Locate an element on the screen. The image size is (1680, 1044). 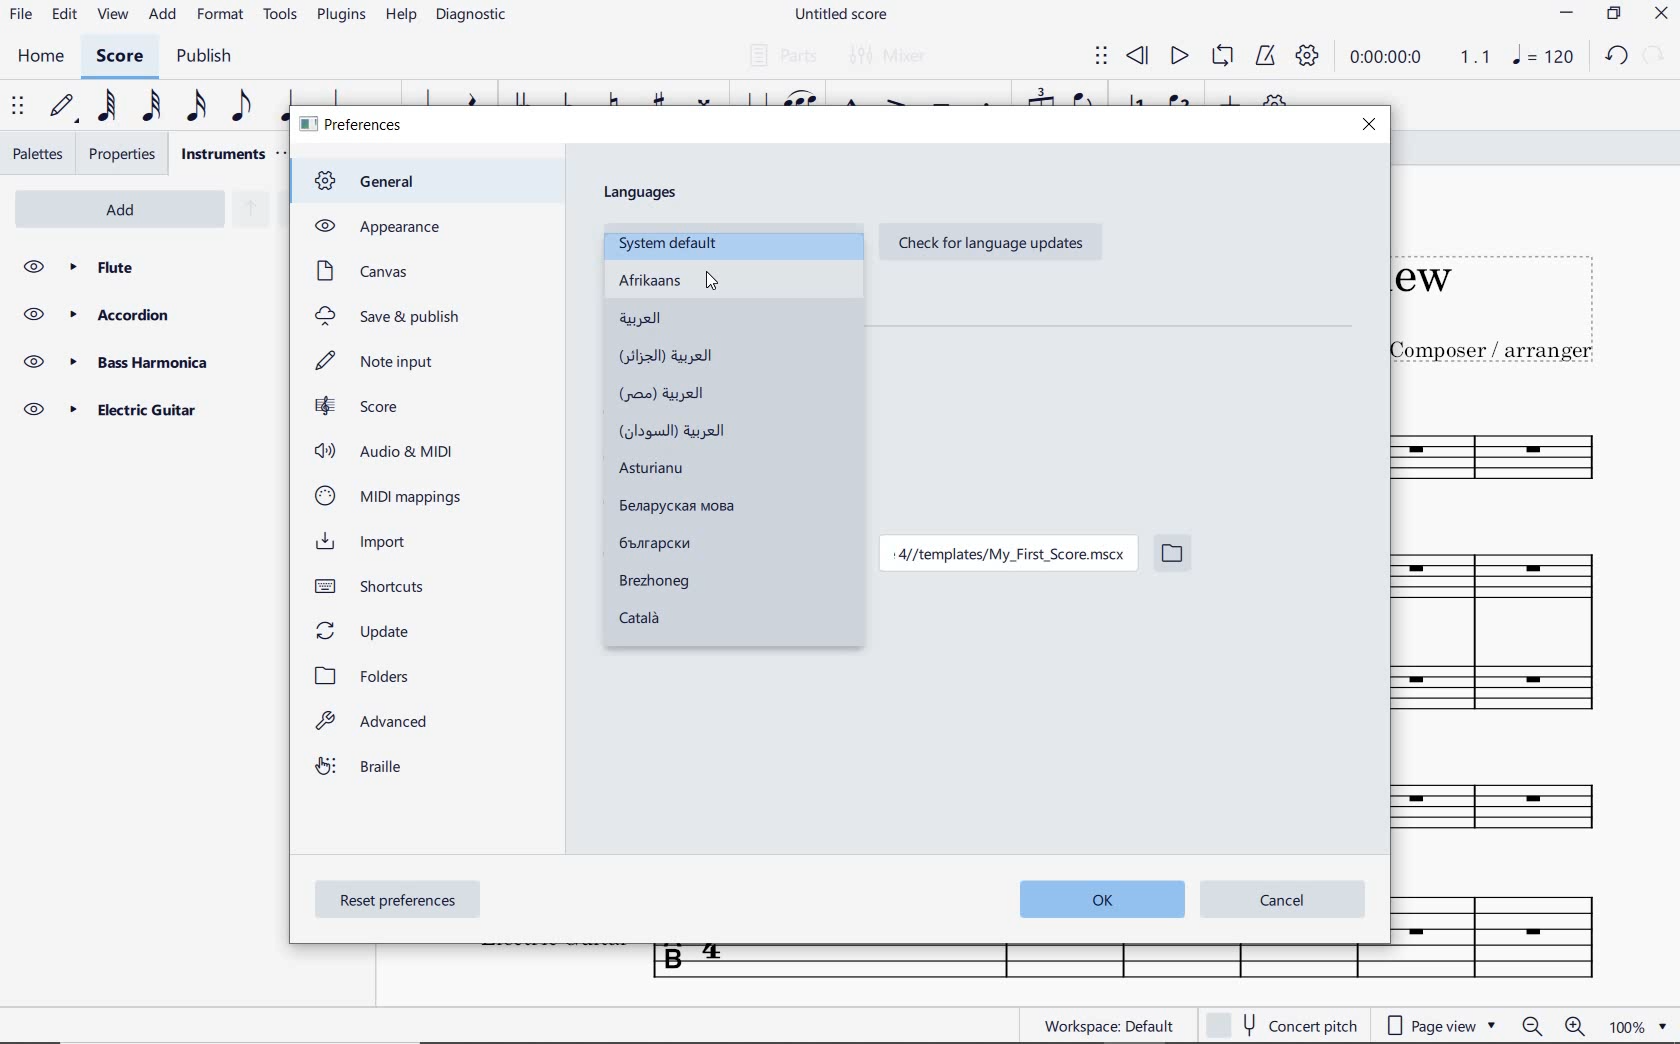
bass harmonica is located at coordinates (143, 362).